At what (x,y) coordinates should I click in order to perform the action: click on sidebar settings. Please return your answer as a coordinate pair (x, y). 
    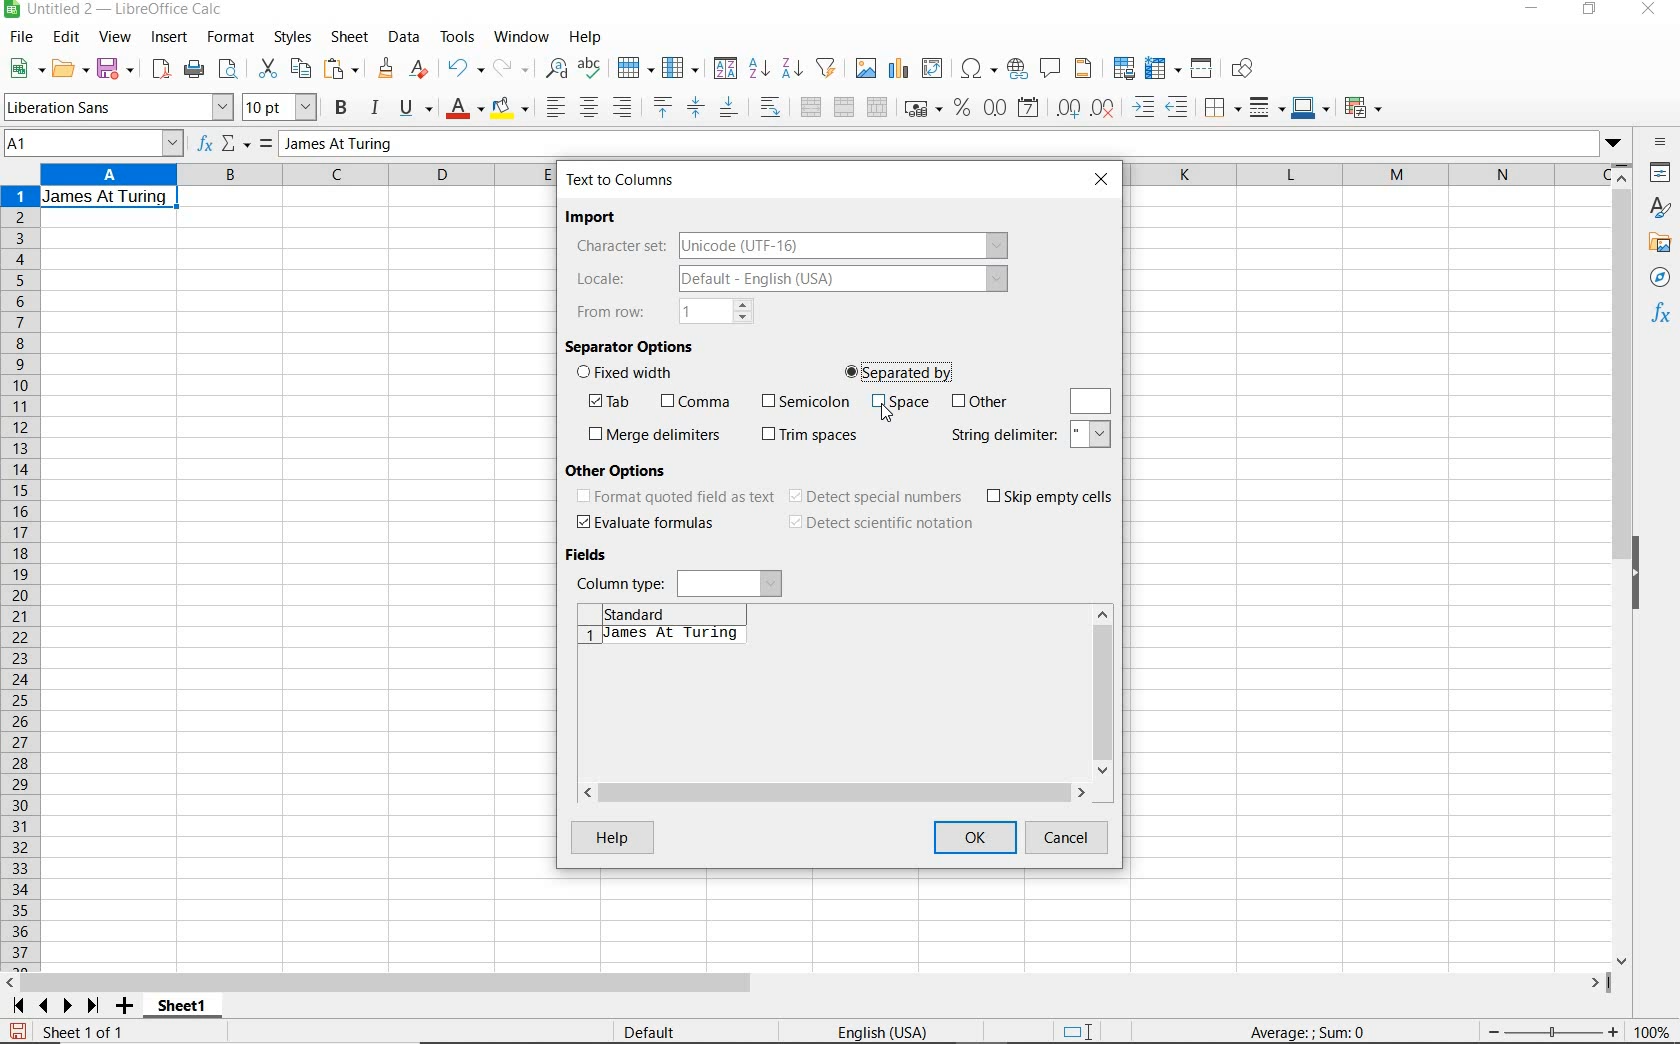
    Looking at the image, I should click on (1660, 144).